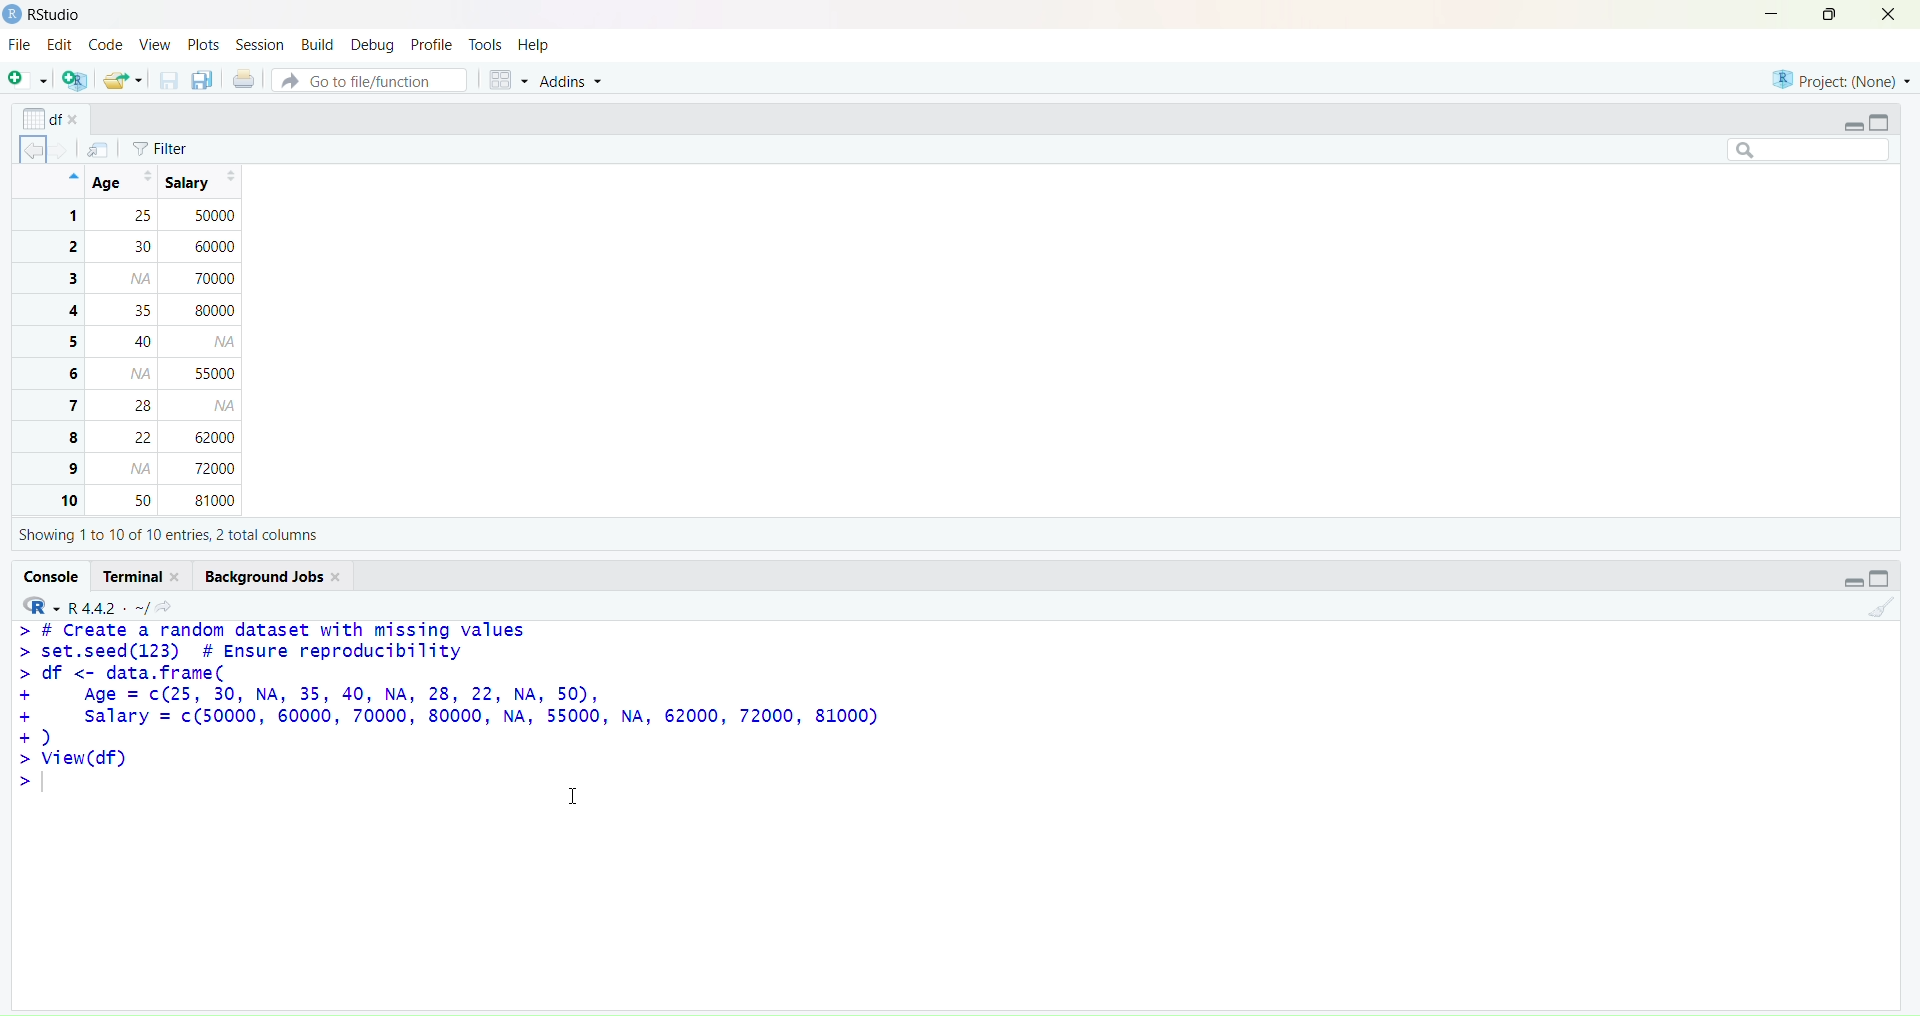  Describe the element at coordinates (164, 533) in the screenshot. I see `Showing 1 to 10 of 10 entries, 2 total columns` at that location.